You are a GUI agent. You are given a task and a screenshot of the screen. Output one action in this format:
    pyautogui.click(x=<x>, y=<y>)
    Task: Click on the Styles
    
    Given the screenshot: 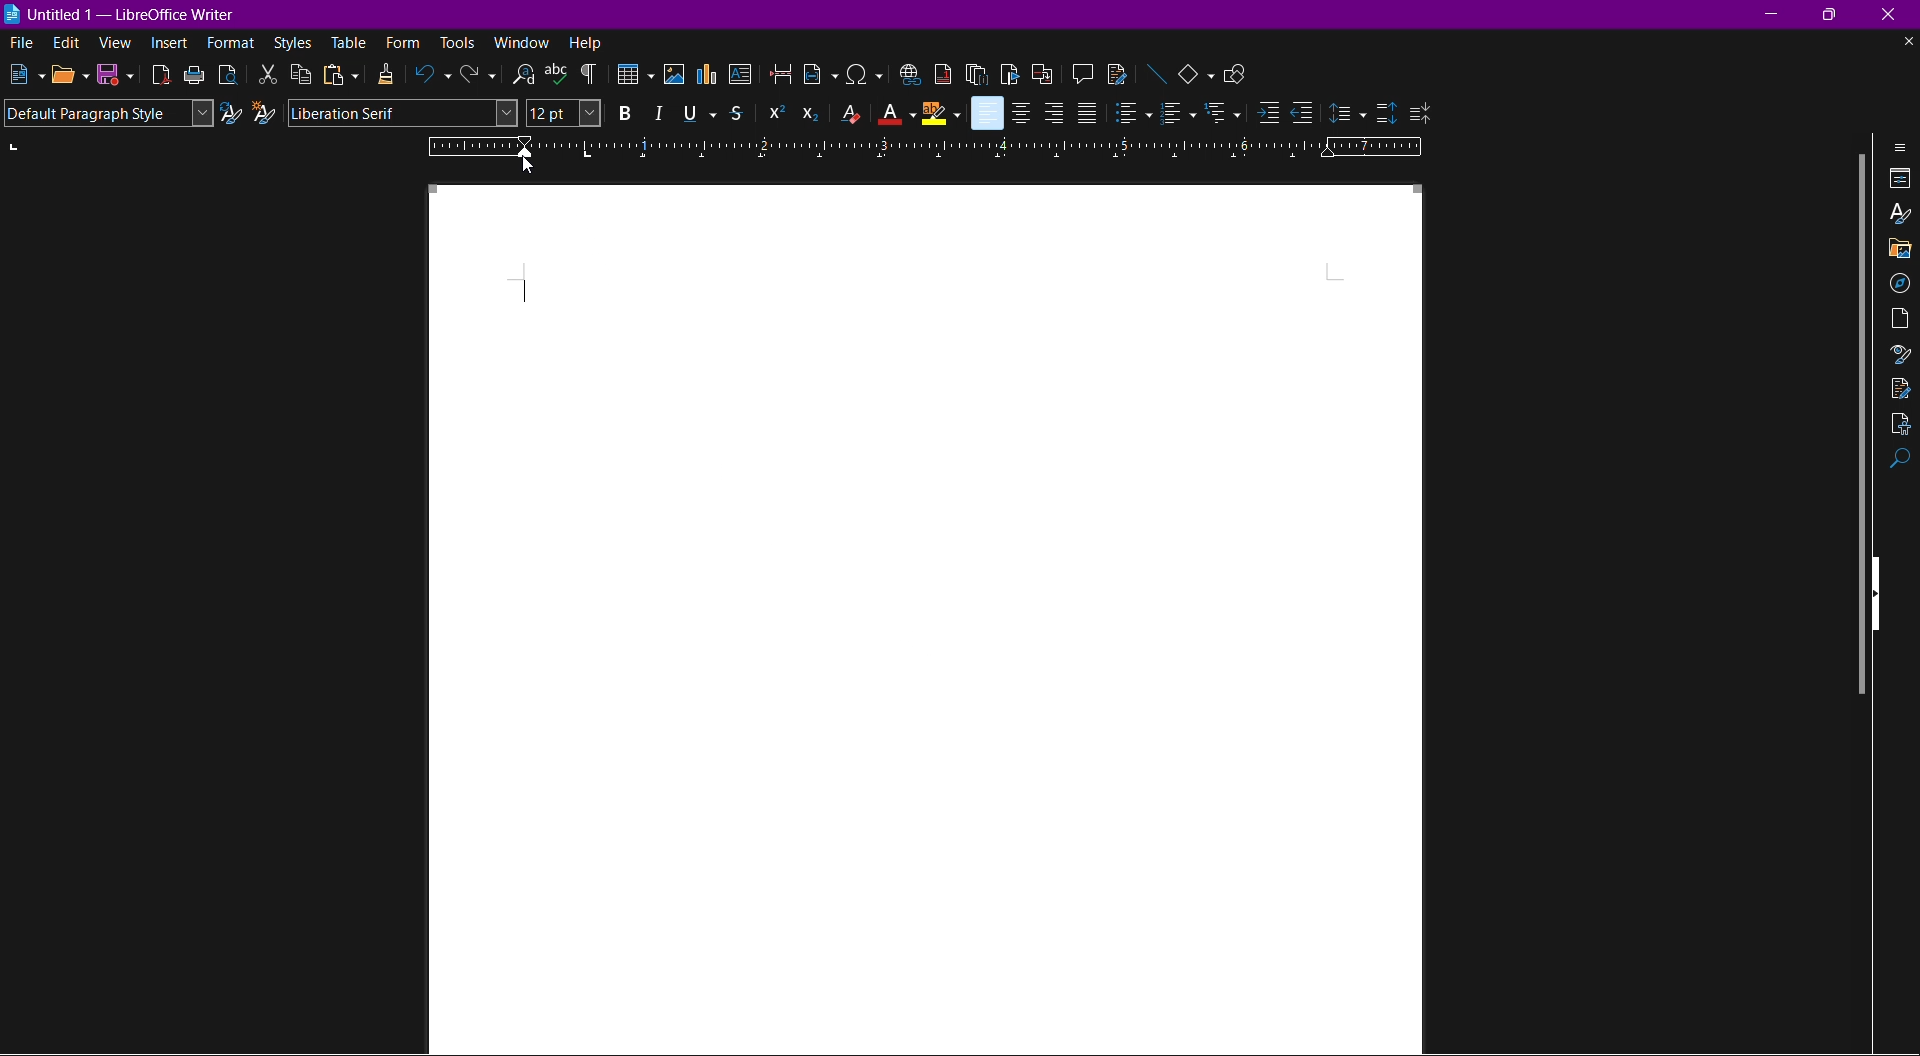 What is the action you would take?
    pyautogui.click(x=1901, y=216)
    